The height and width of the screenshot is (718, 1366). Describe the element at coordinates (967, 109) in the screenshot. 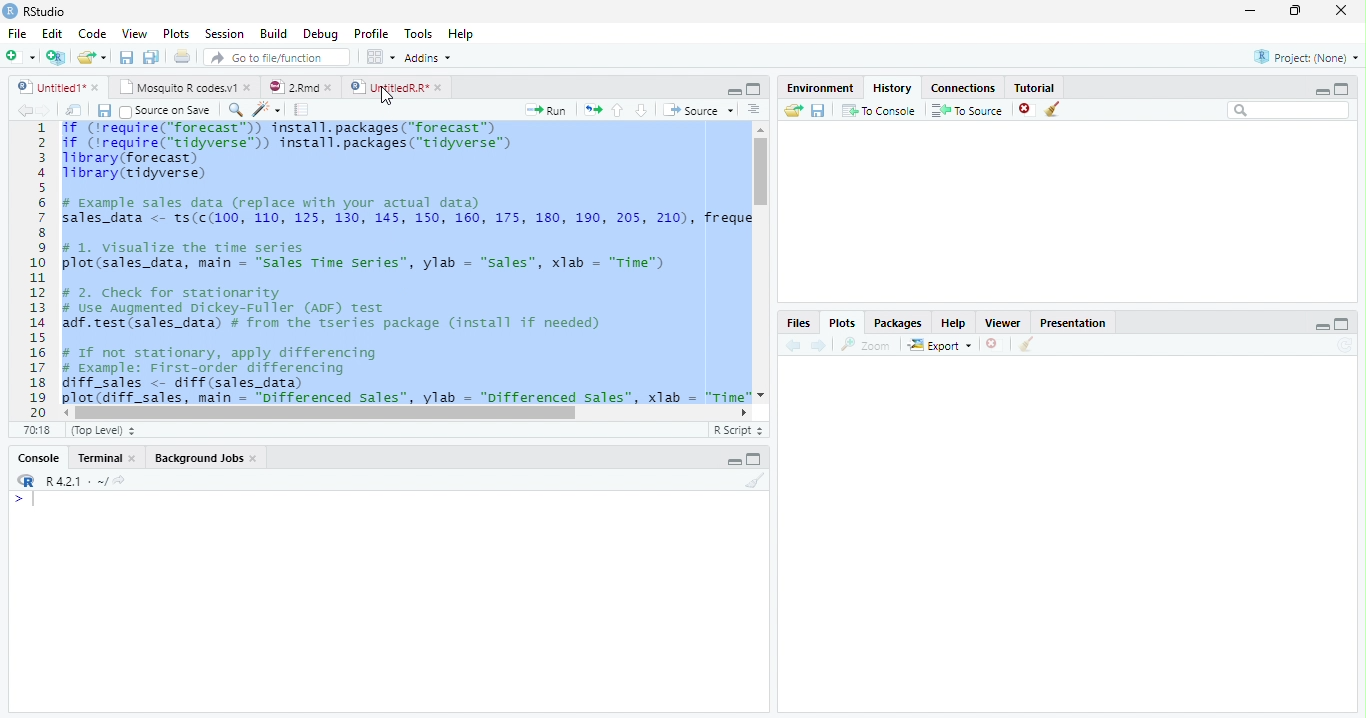

I see `To Source` at that location.